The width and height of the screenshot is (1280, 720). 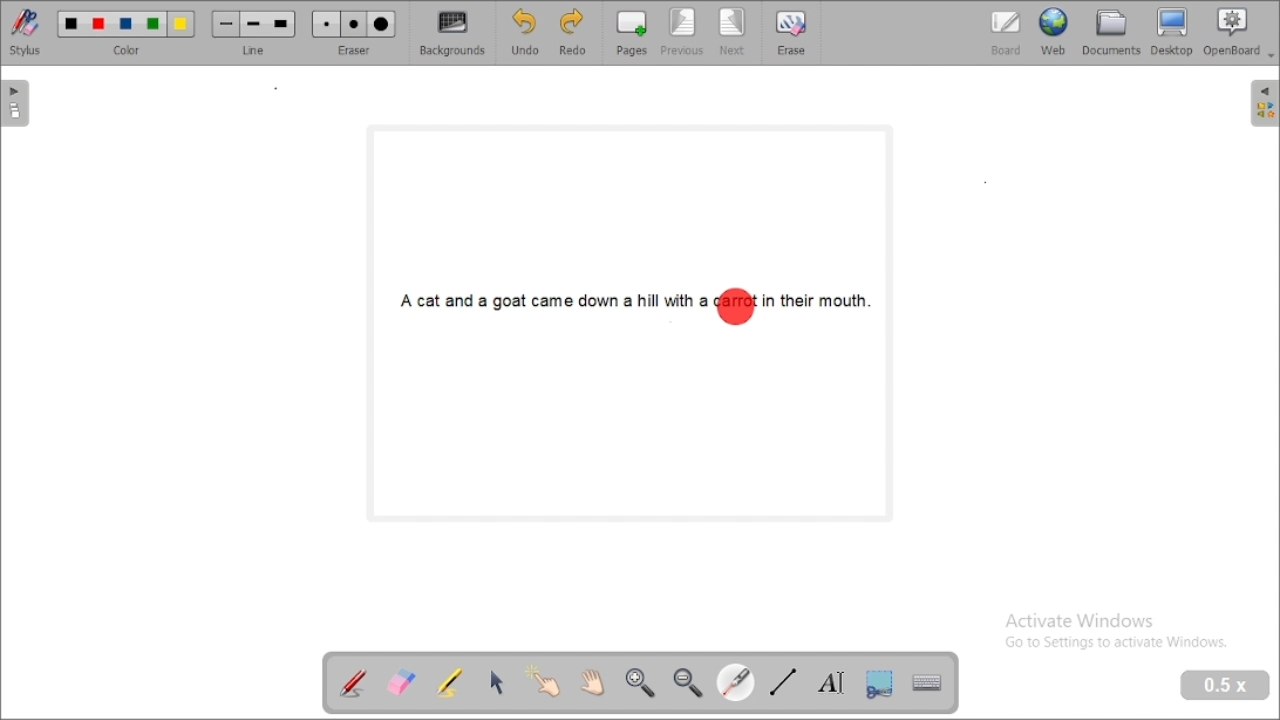 I want to click on annotate document, so click(x=354, y=682).